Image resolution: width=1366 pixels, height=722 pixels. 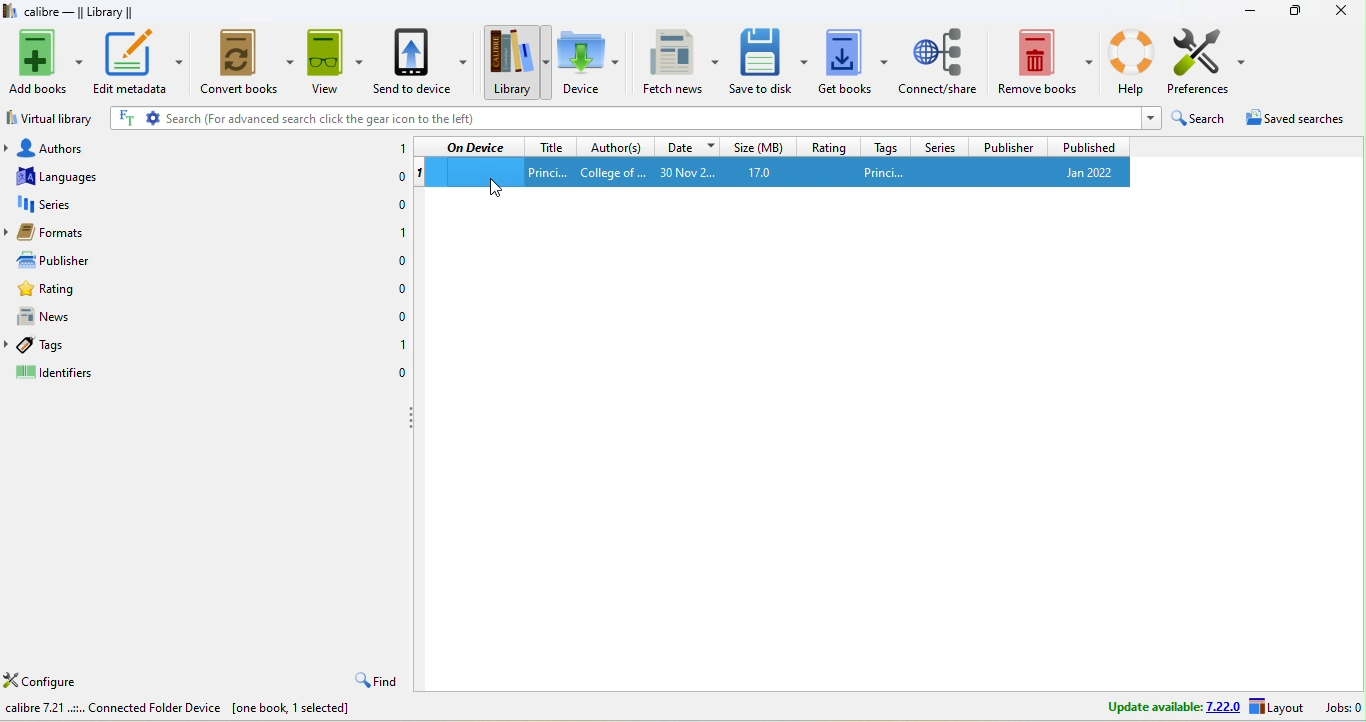 What do you see at coordinates (1250, 10) in the screenshot?
I see `minimize` at bounding box center [1250, 10].